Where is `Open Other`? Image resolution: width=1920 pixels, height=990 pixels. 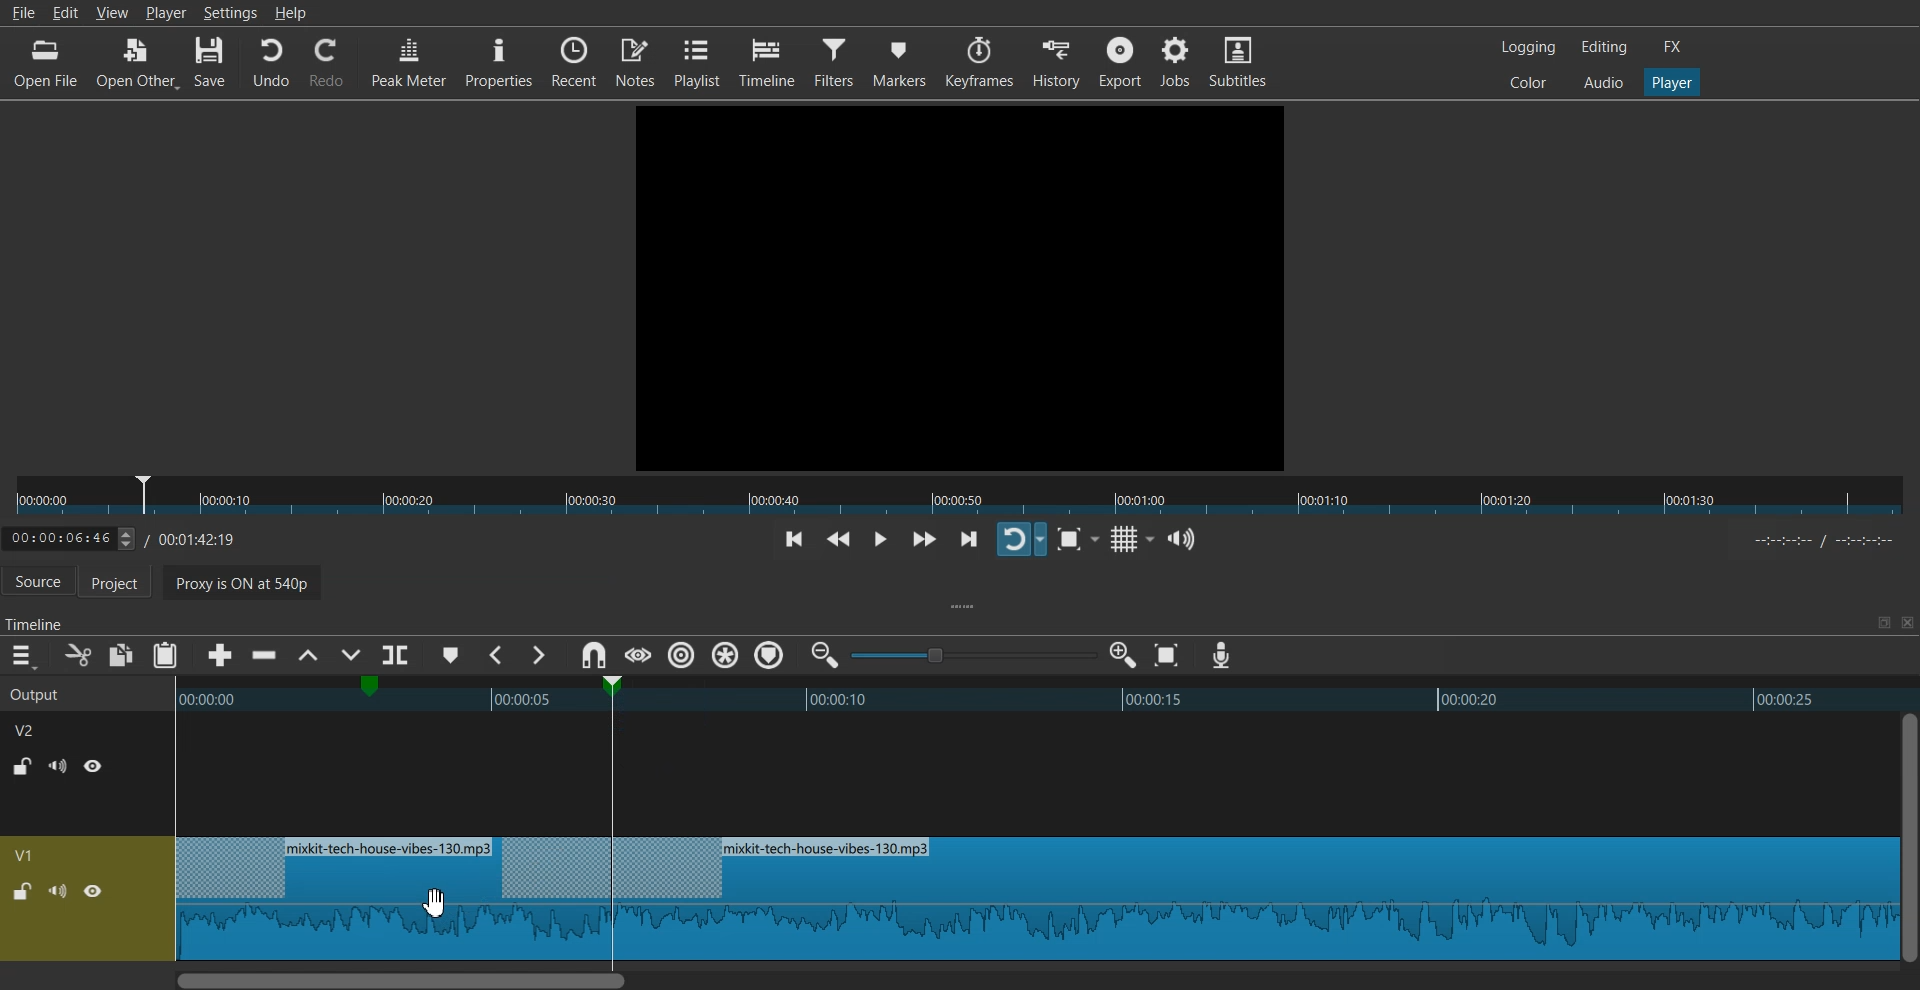 Open Other is located at coordinates (137, 64).